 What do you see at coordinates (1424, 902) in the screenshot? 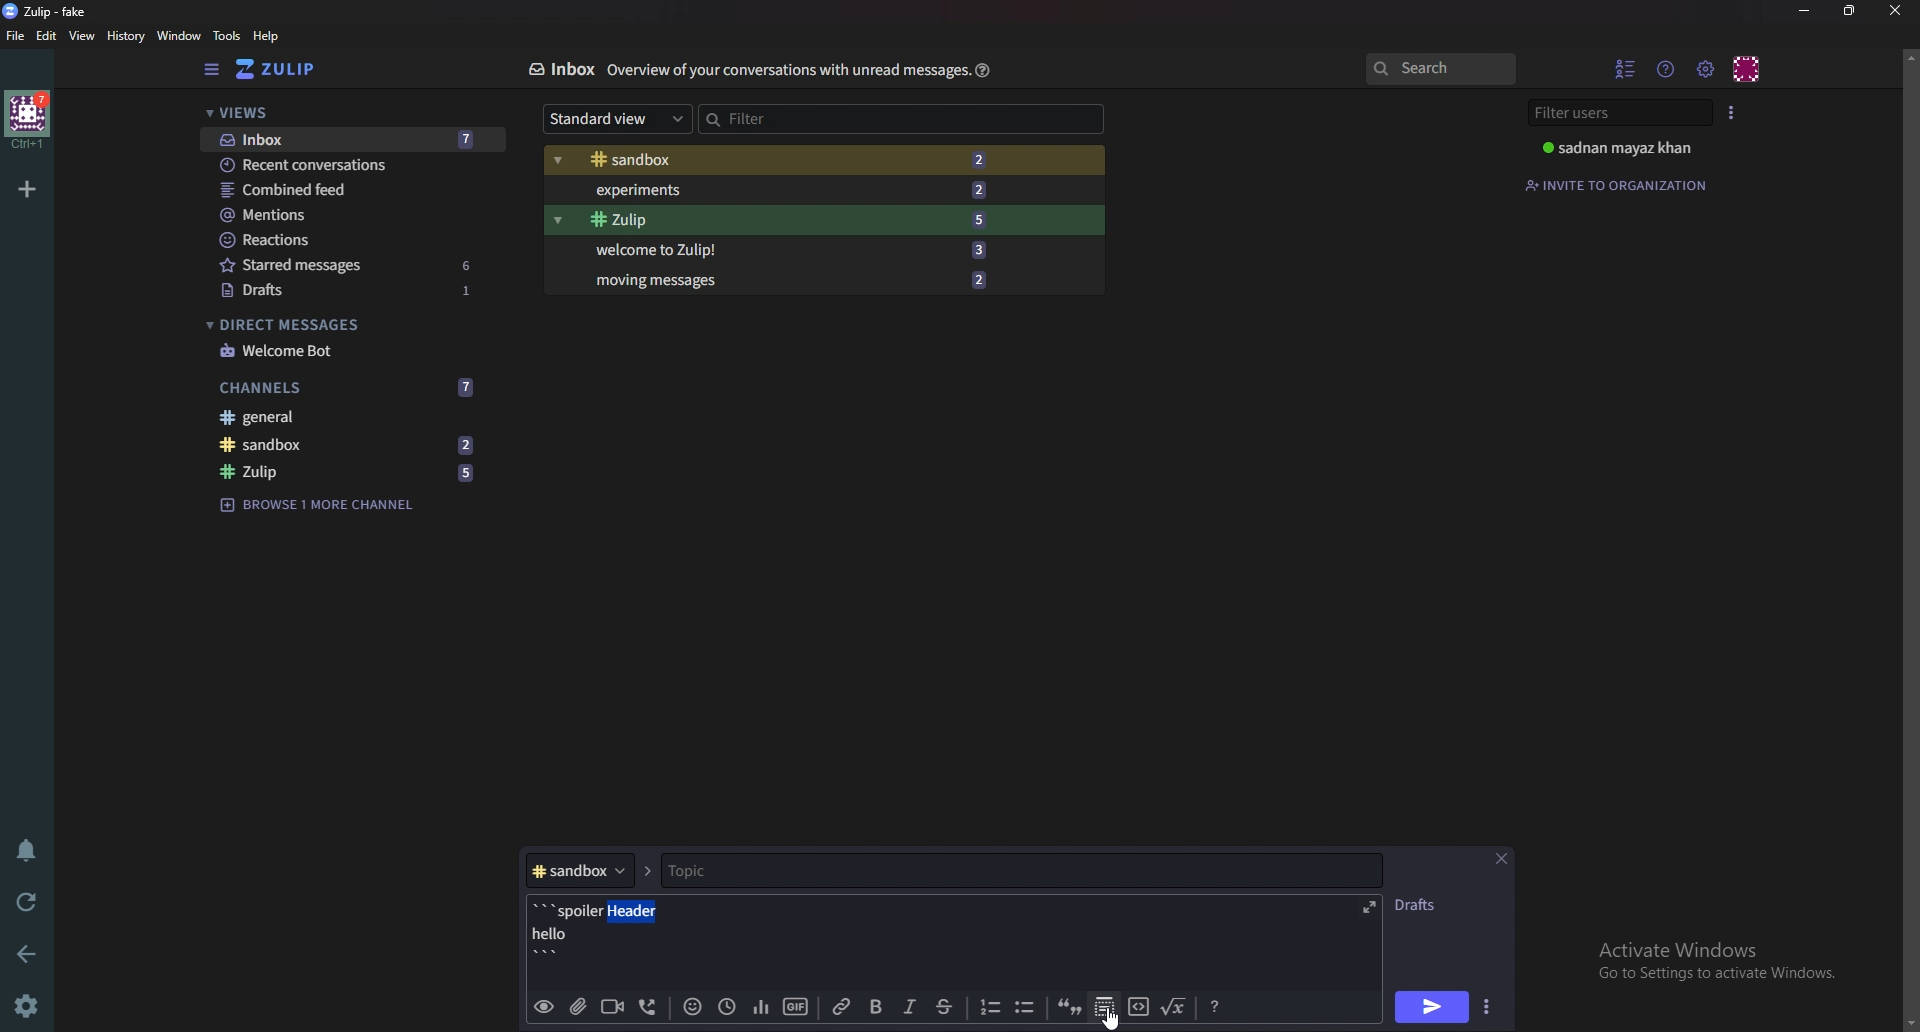
I see `Drafts` at bounding box center [1424, 902].